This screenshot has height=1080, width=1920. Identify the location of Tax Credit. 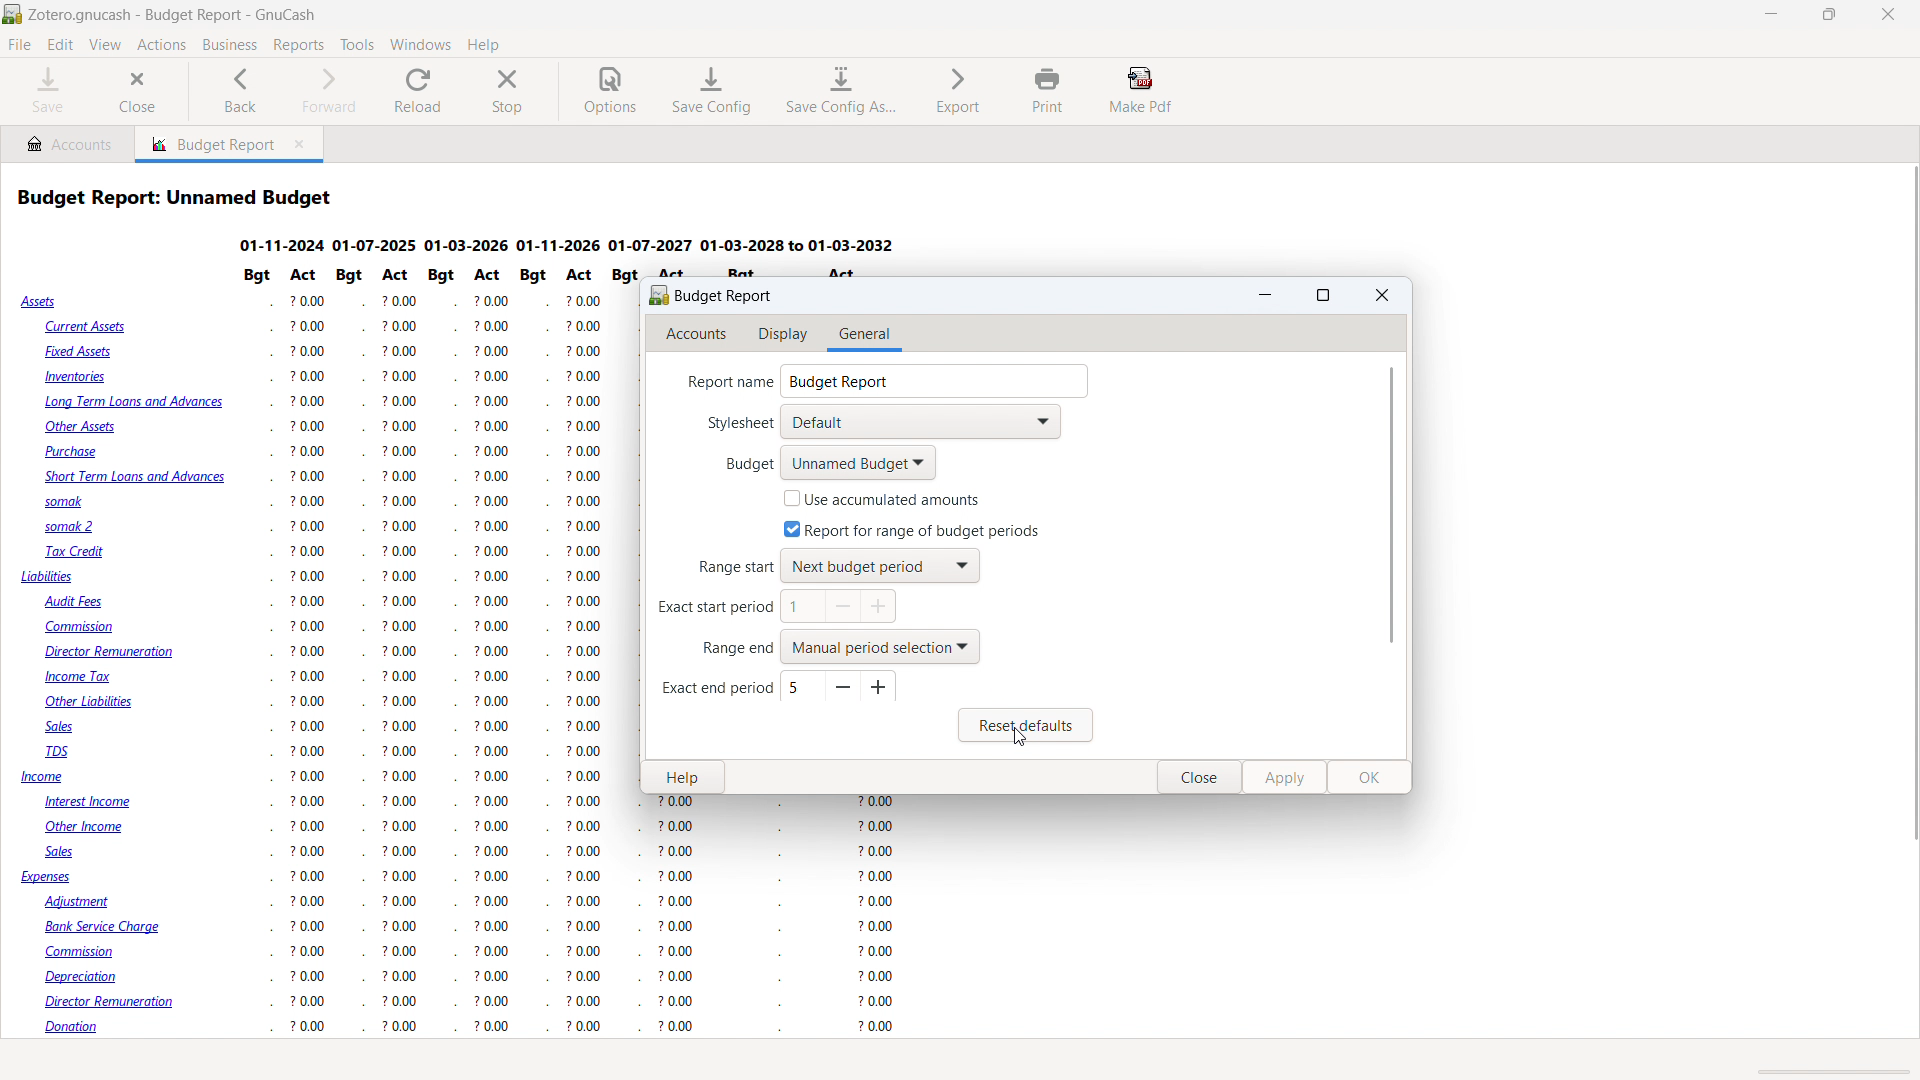
(77, 552).